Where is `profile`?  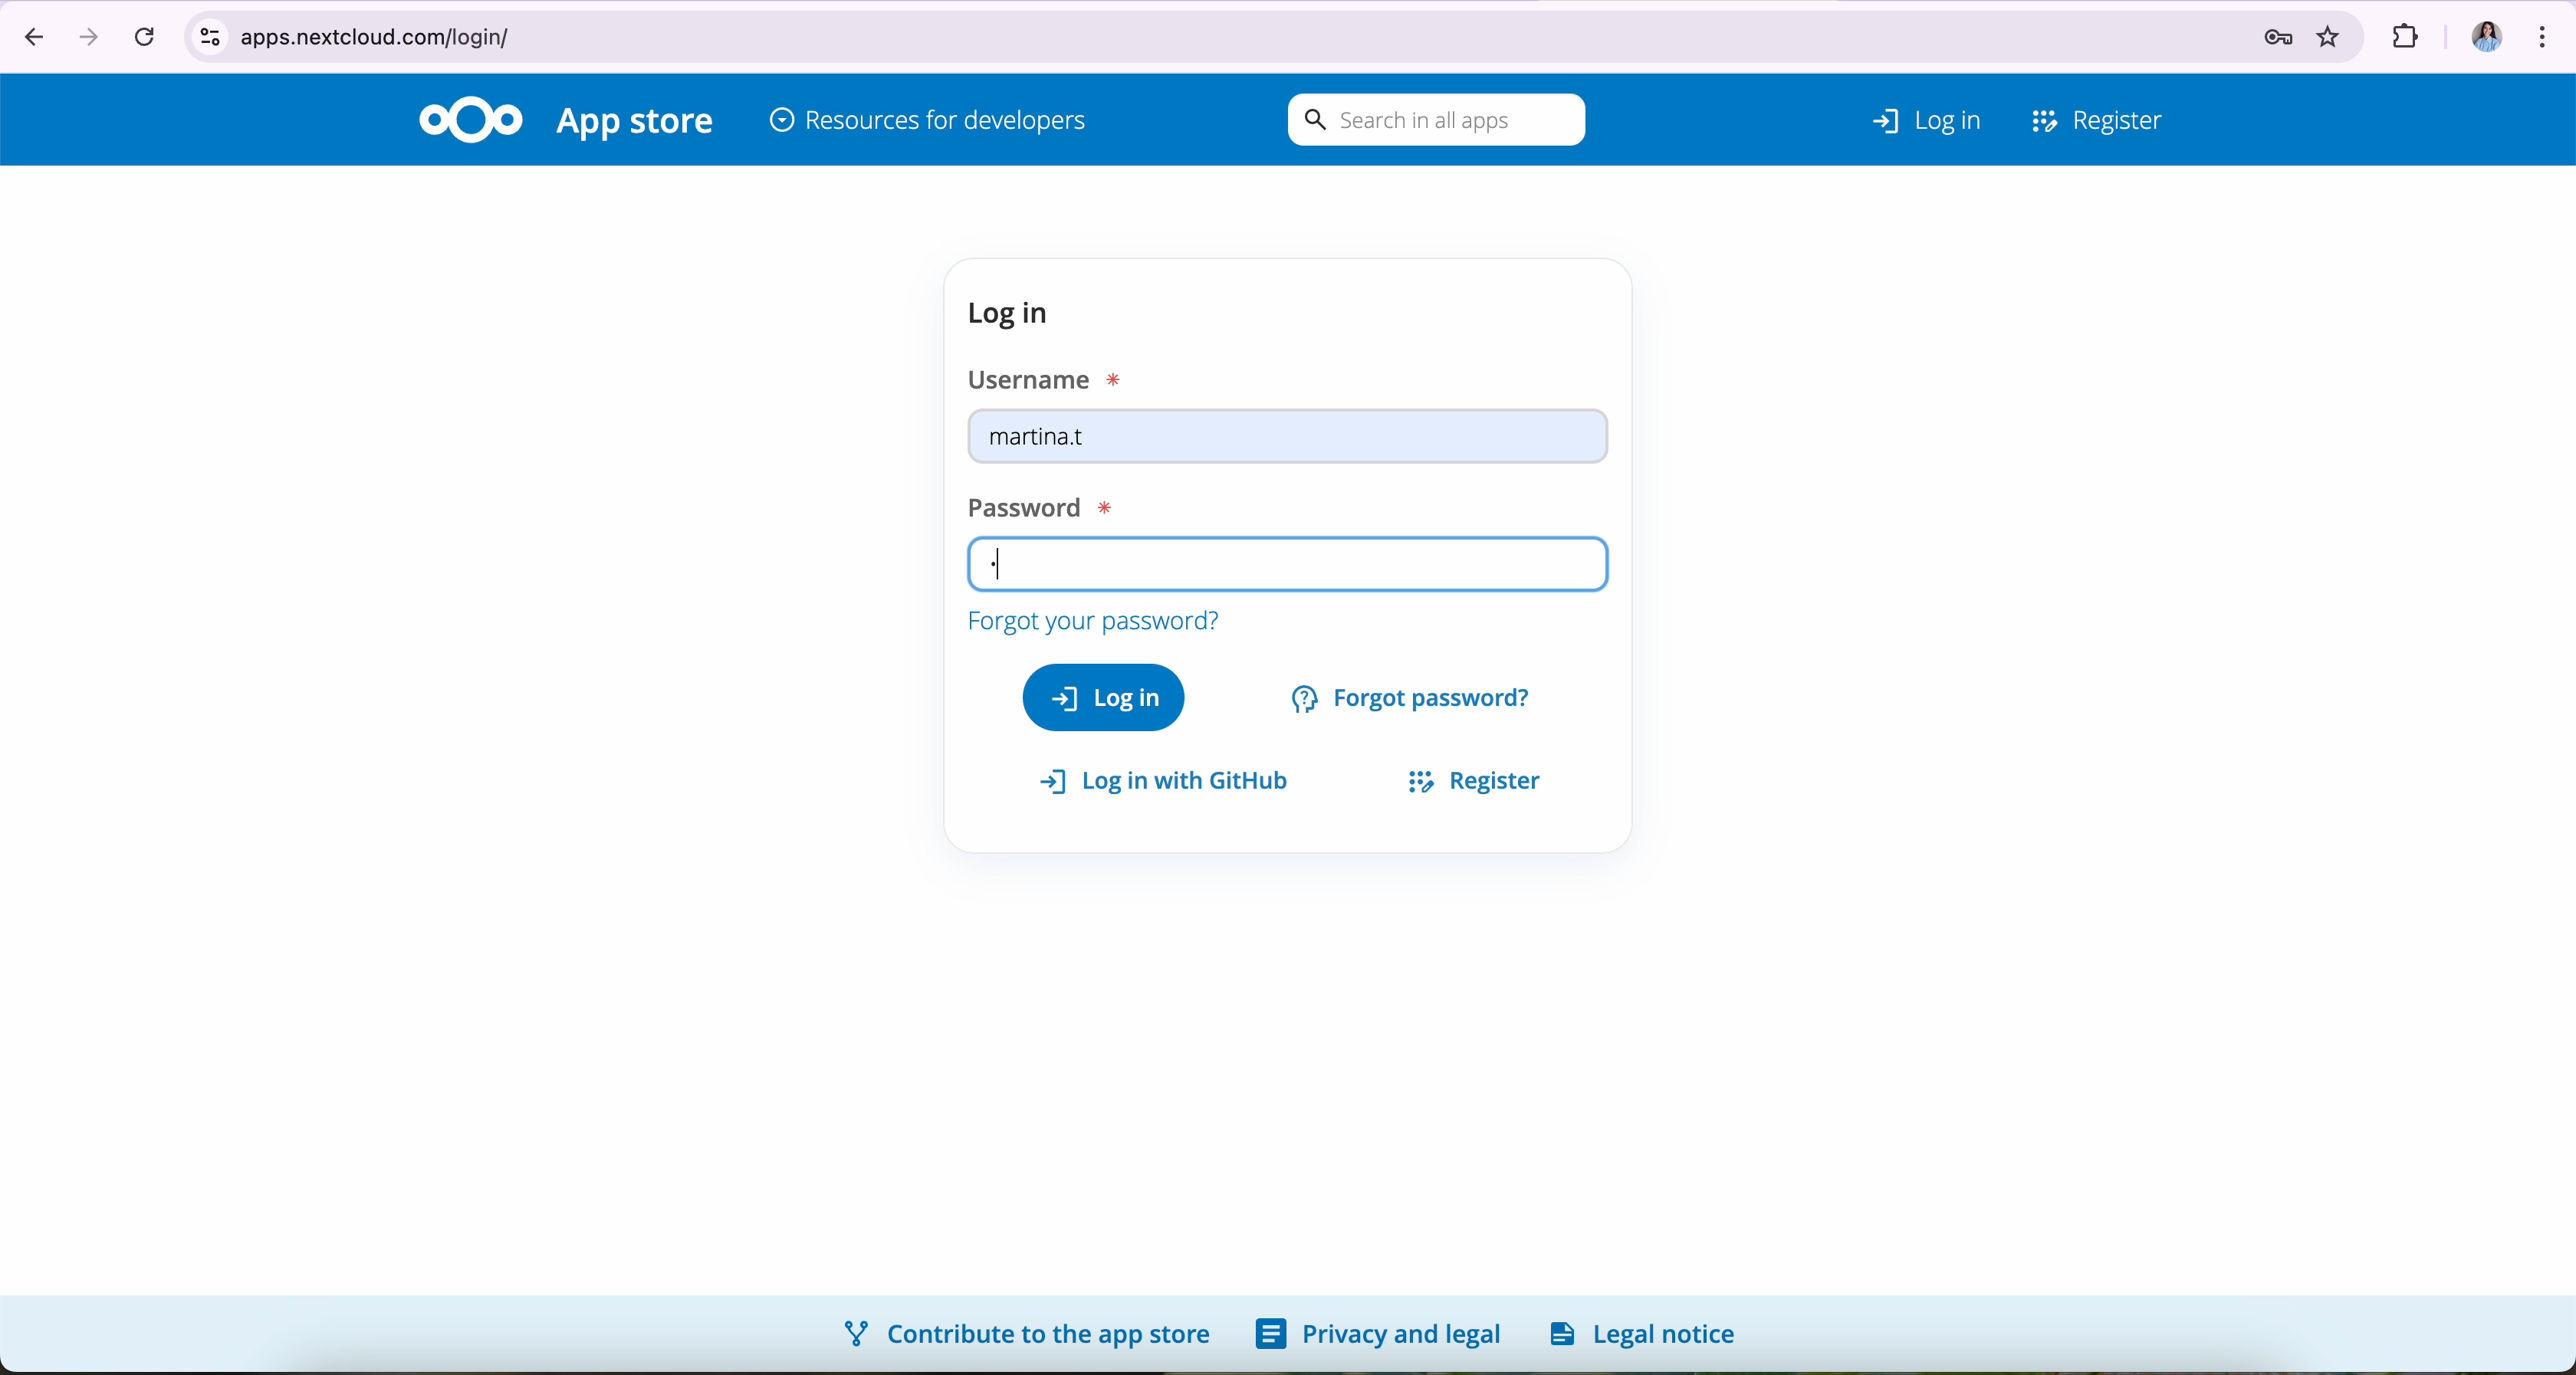
profile is located at coordinates (2477, 29).